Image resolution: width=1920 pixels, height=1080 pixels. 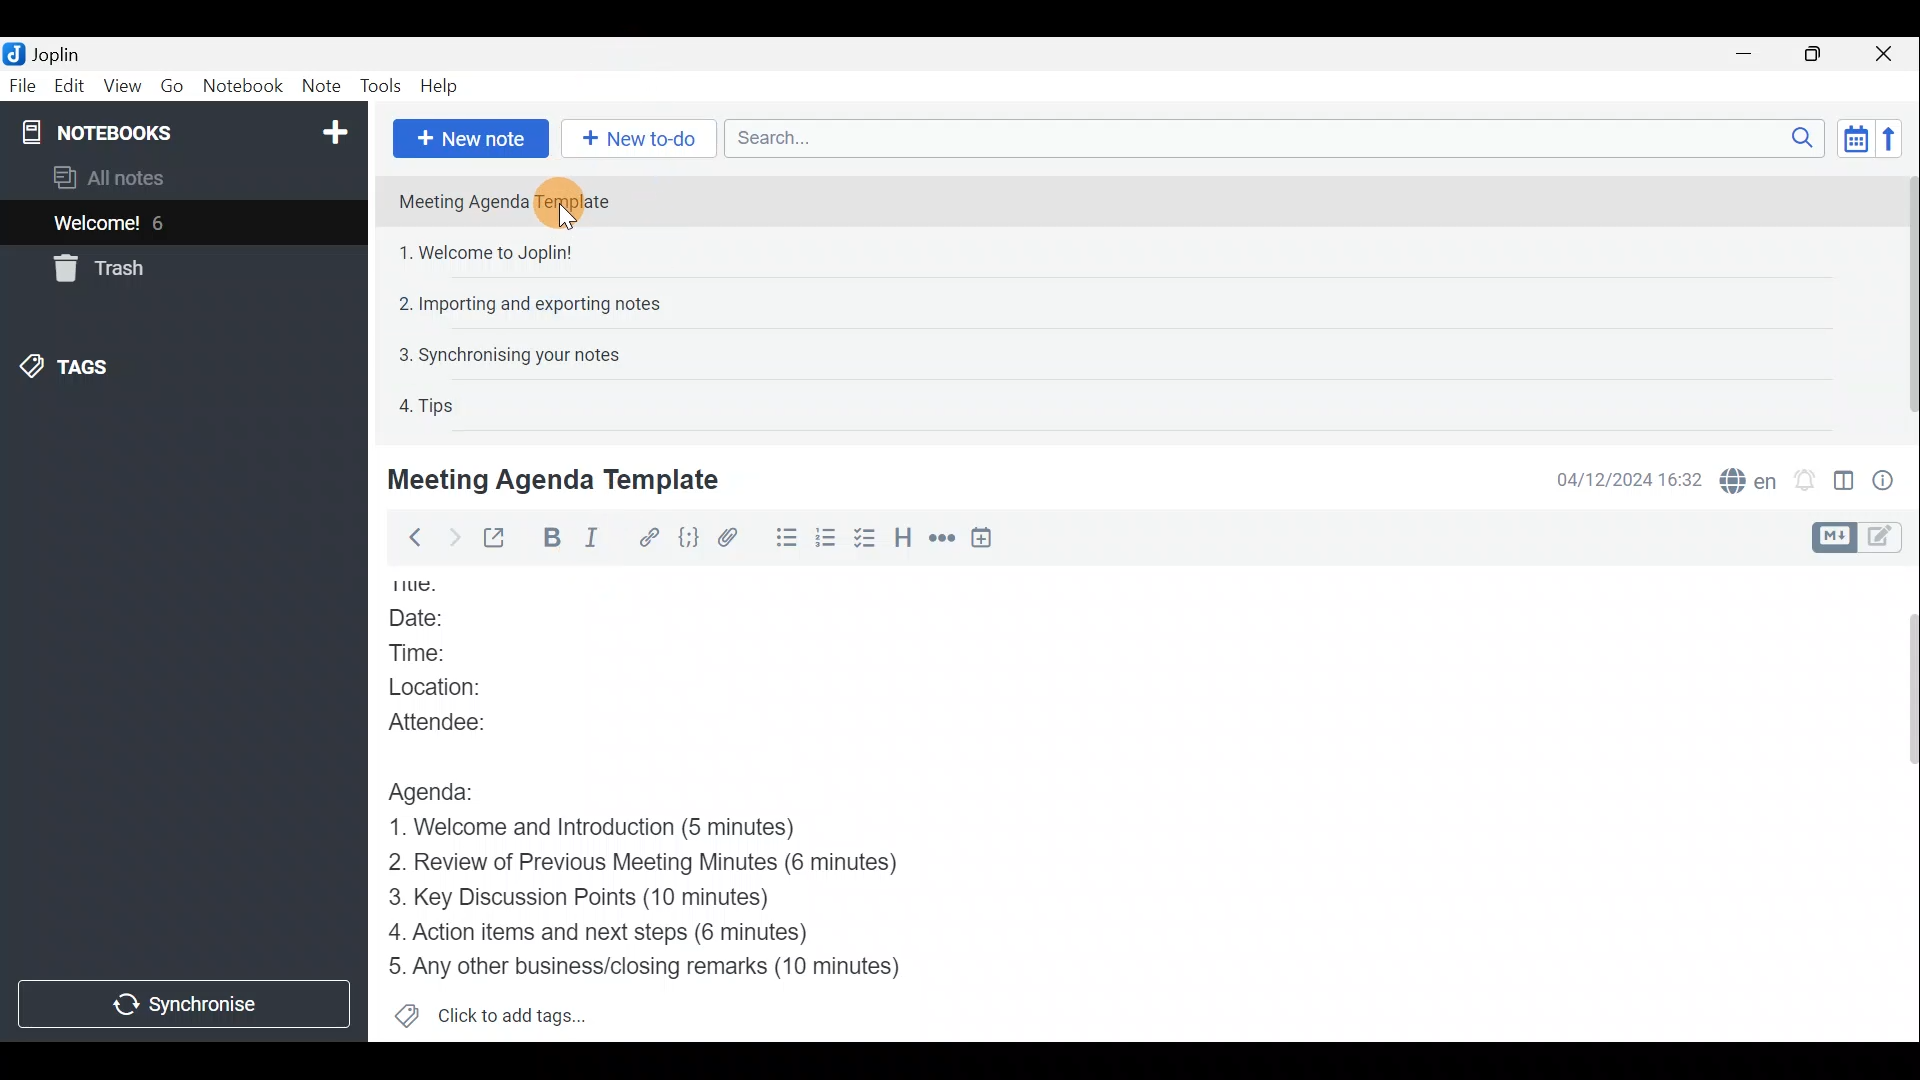 I want to click on 4. Action items and next steps (6 minutes), so click(x=632, y=931).